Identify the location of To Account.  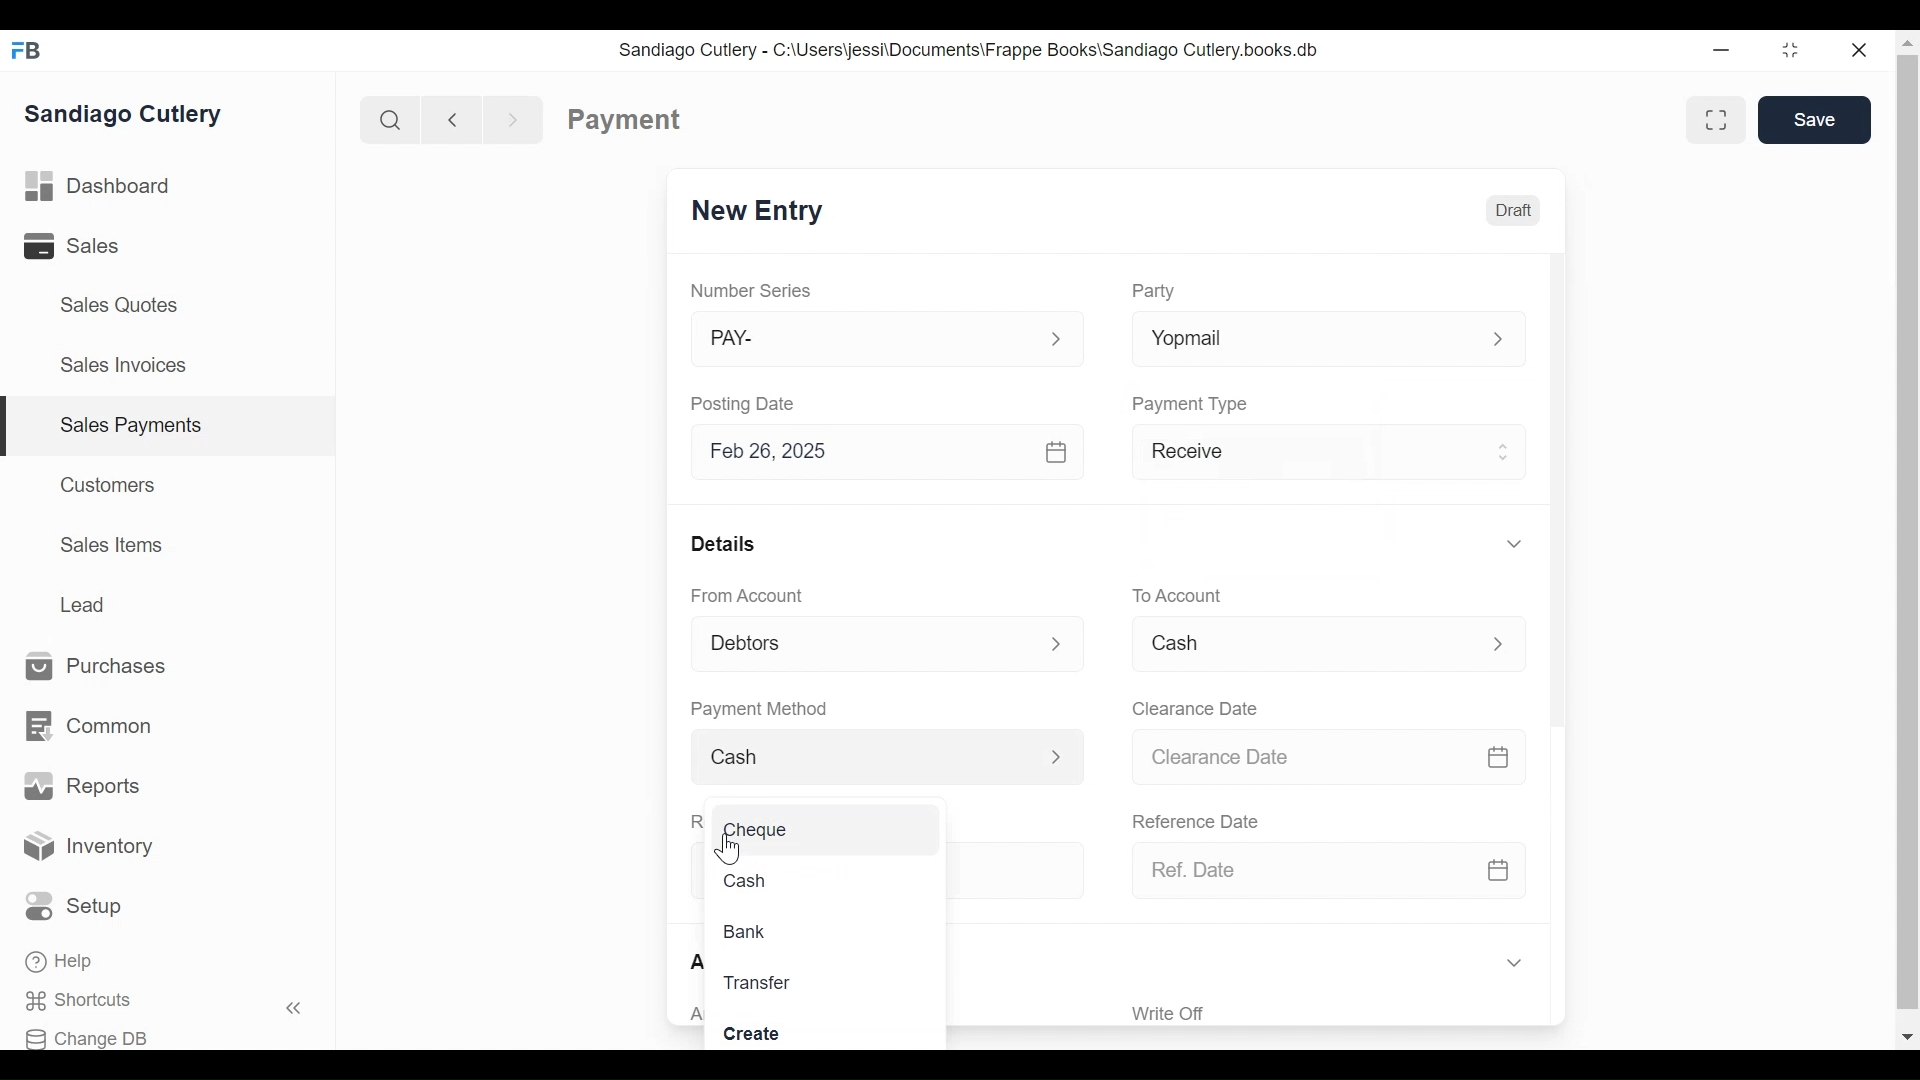
(1177, 595).